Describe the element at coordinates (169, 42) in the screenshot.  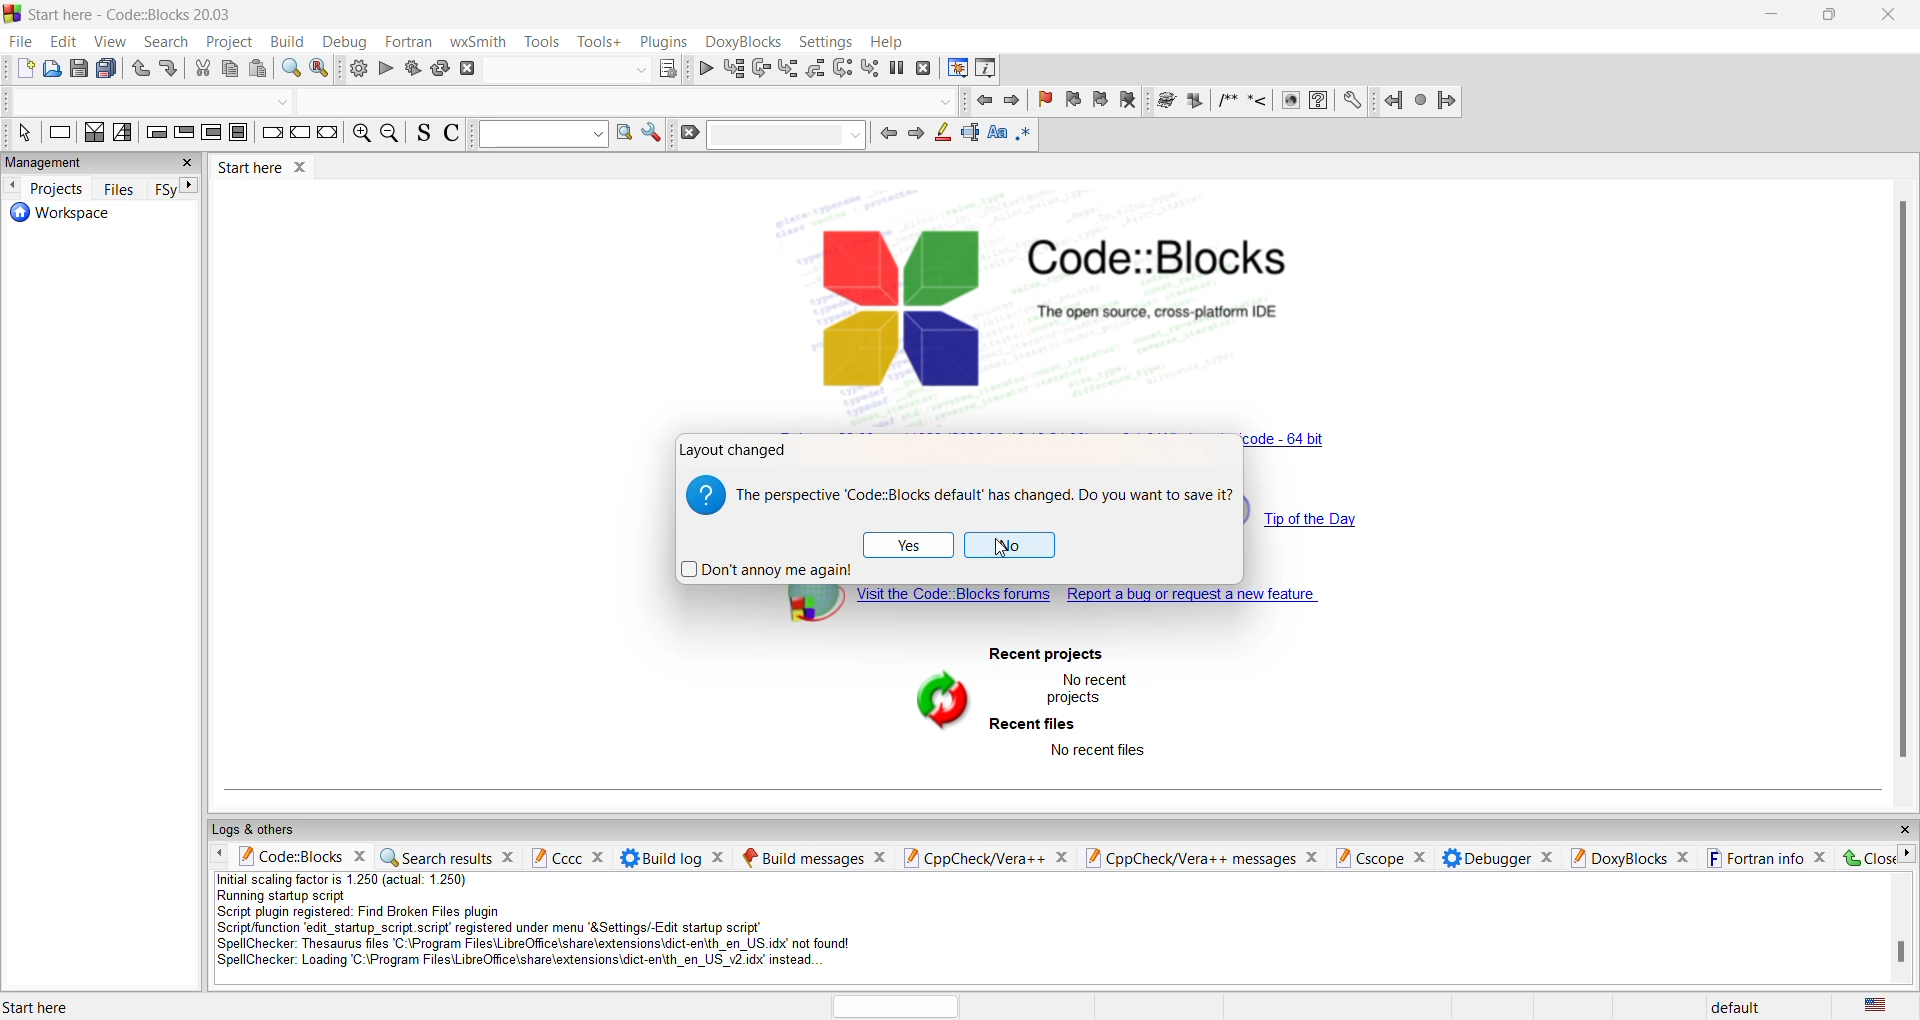
I see `search` at that location.